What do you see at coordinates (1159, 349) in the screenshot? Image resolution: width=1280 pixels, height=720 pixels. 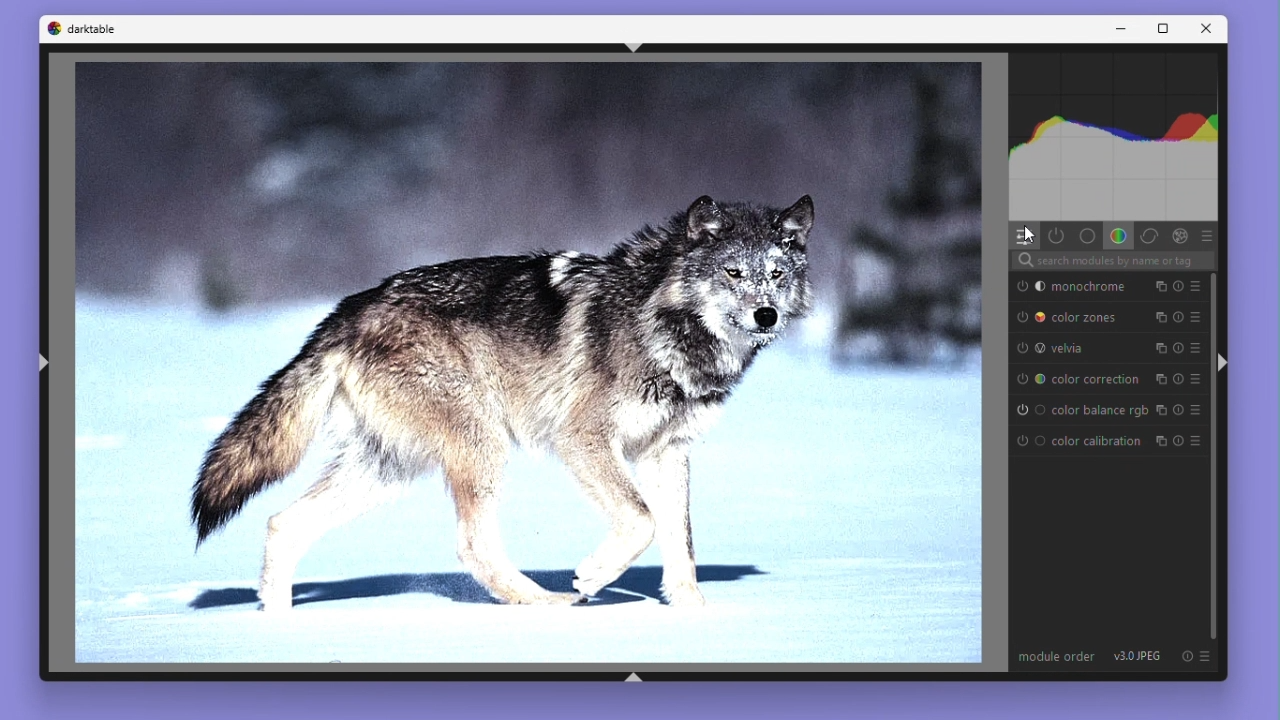 I see `multiple instance actions` at bounding box center [1159, 349].